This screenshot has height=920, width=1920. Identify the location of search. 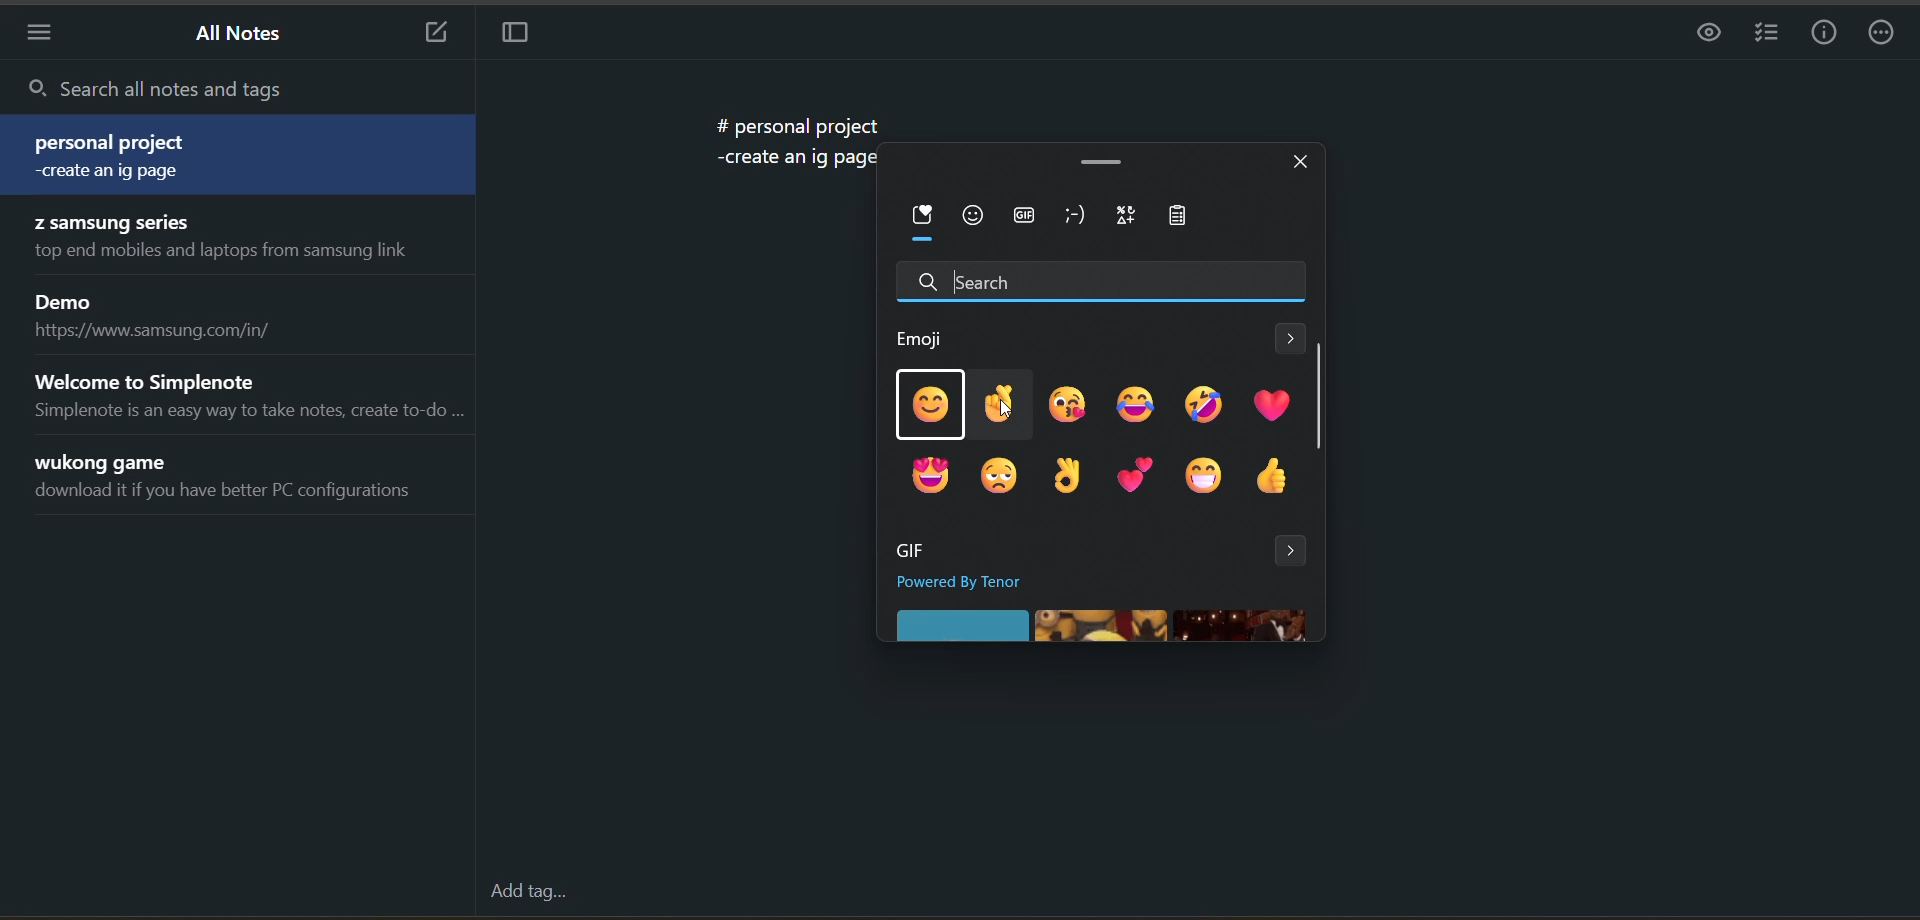
(1099, 279).